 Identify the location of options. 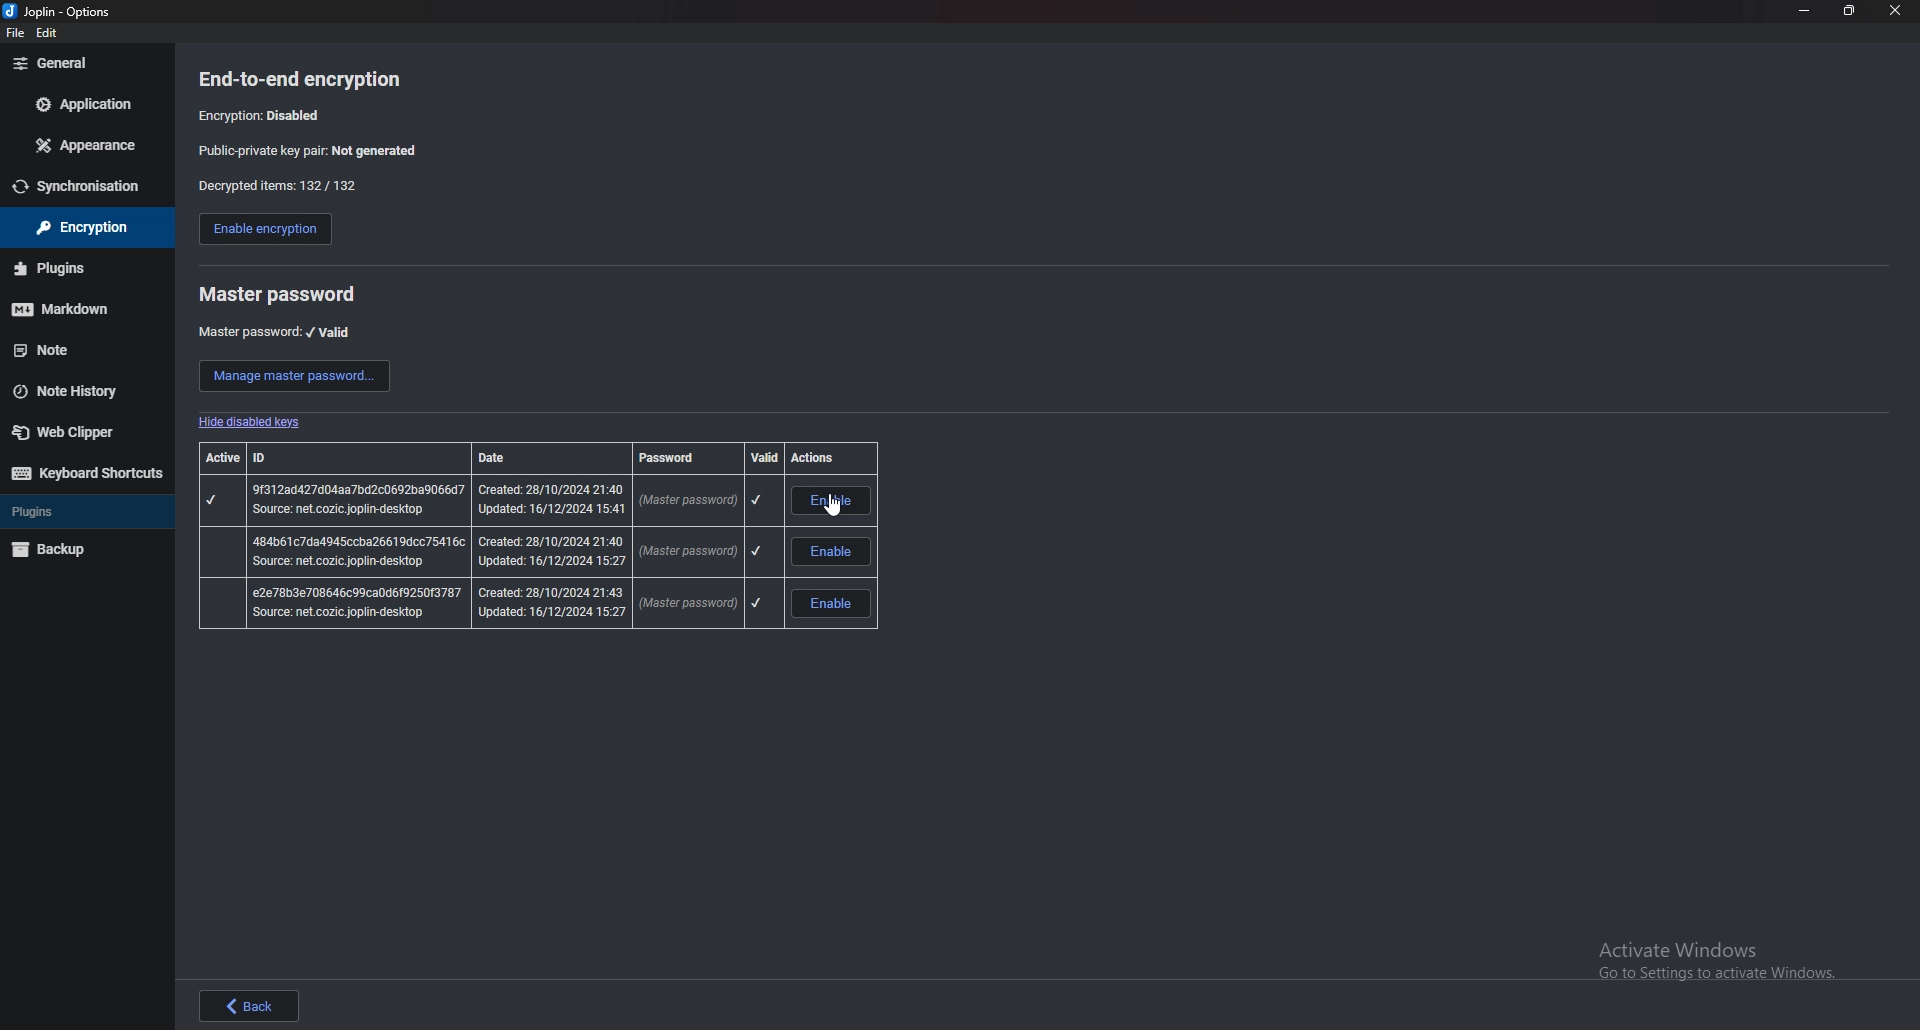
(65, 10).